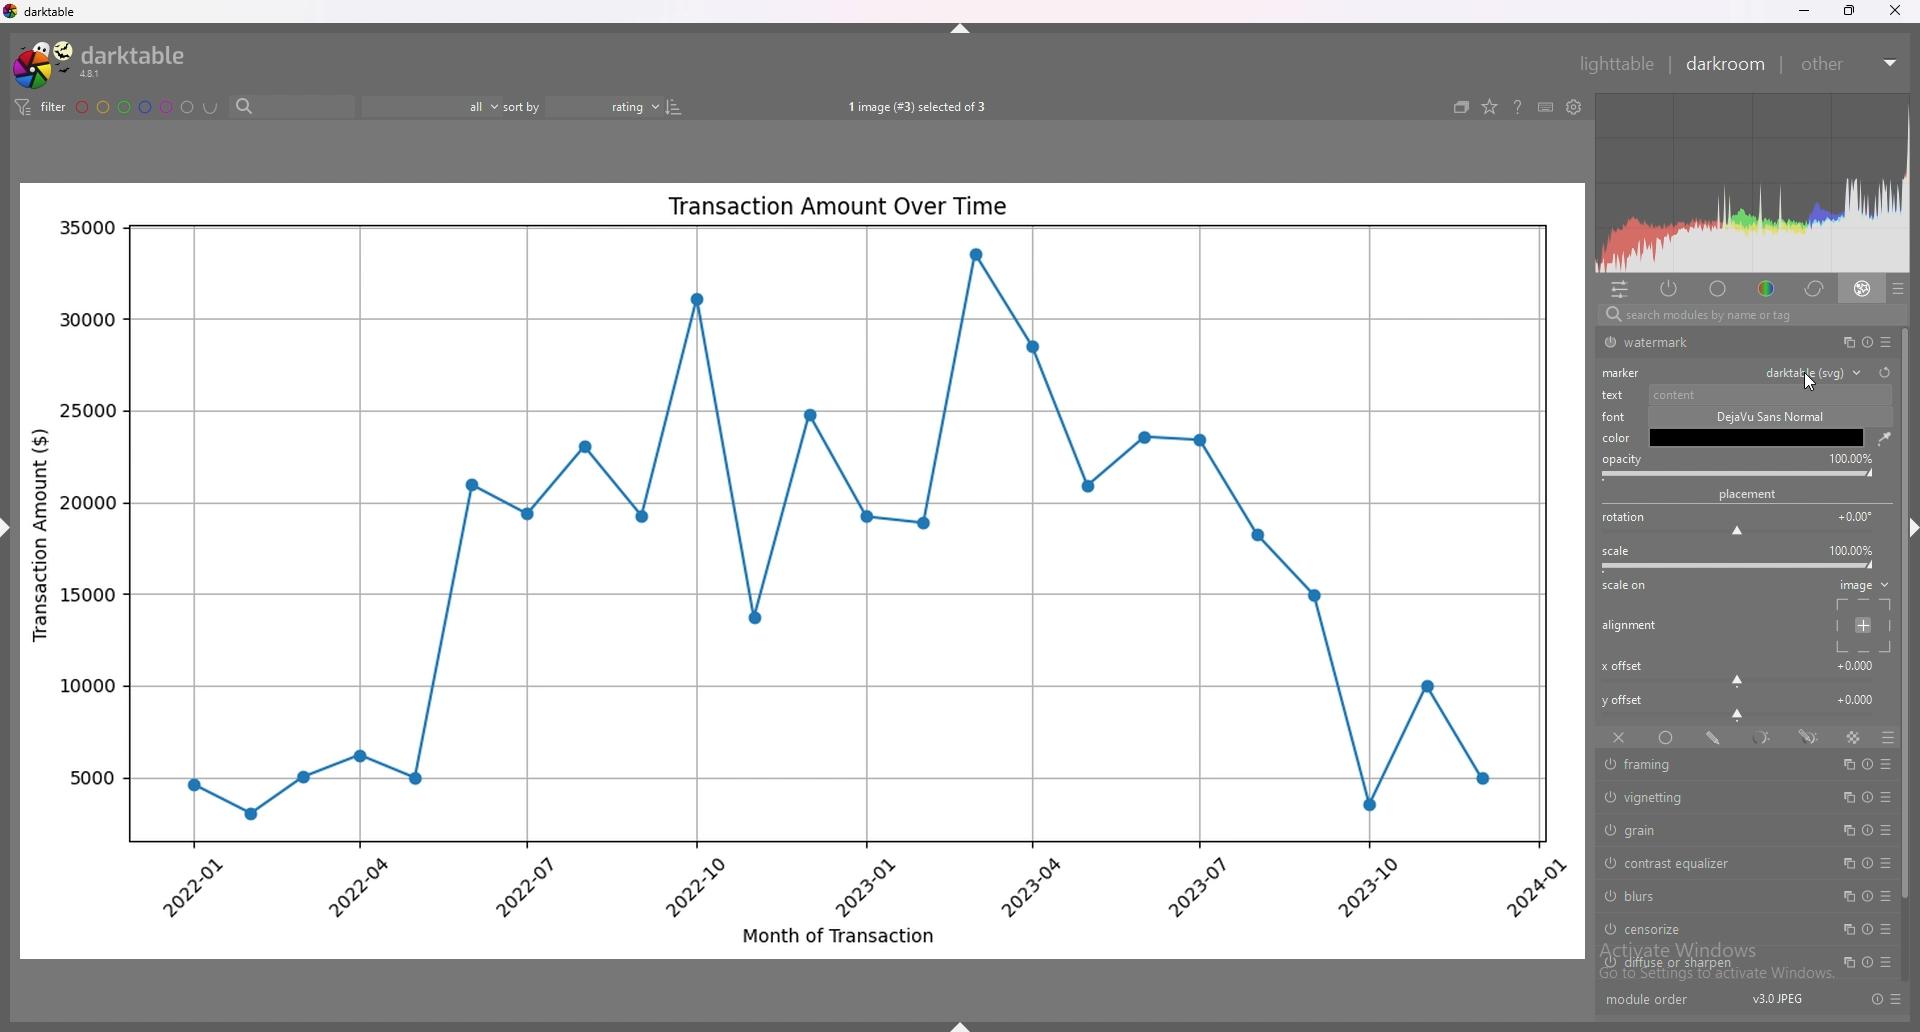 The width and height of the screenshot is (1920, 1032). I want to click on censorize, so click(1702, 928).